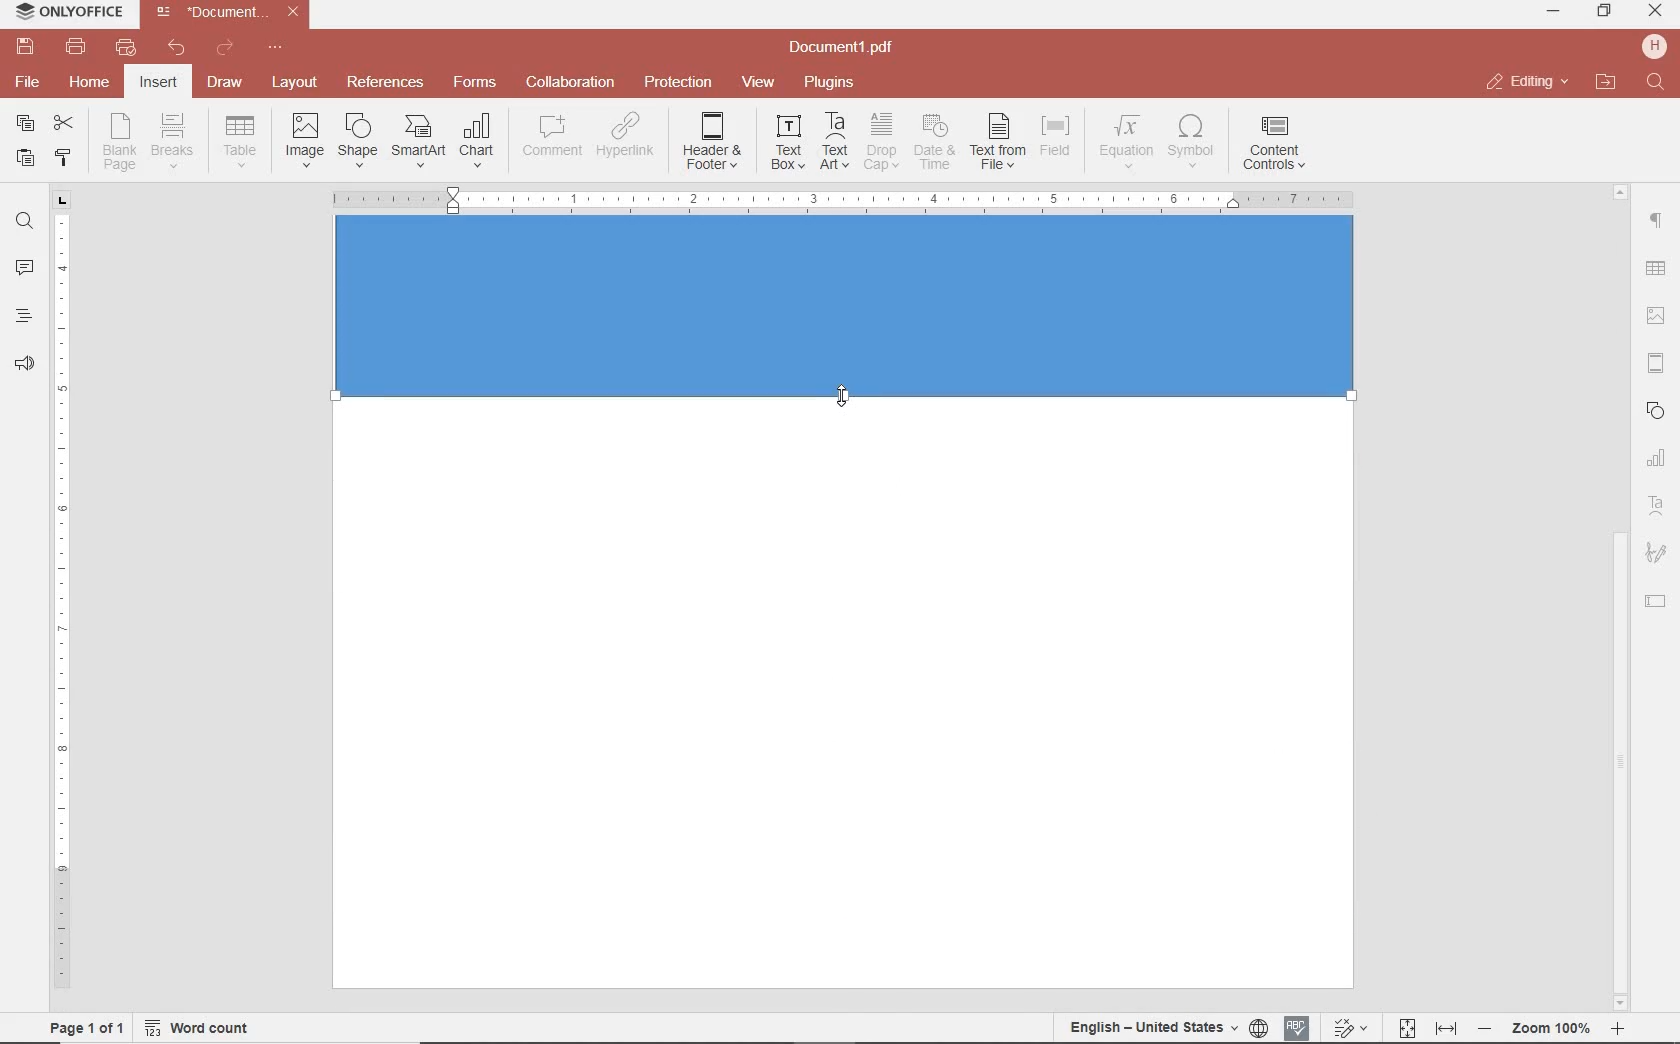  Describe the element at coordinates (714, 142) in the screenshot. I see `EDIT HEADER OR FOOTER` at that location.